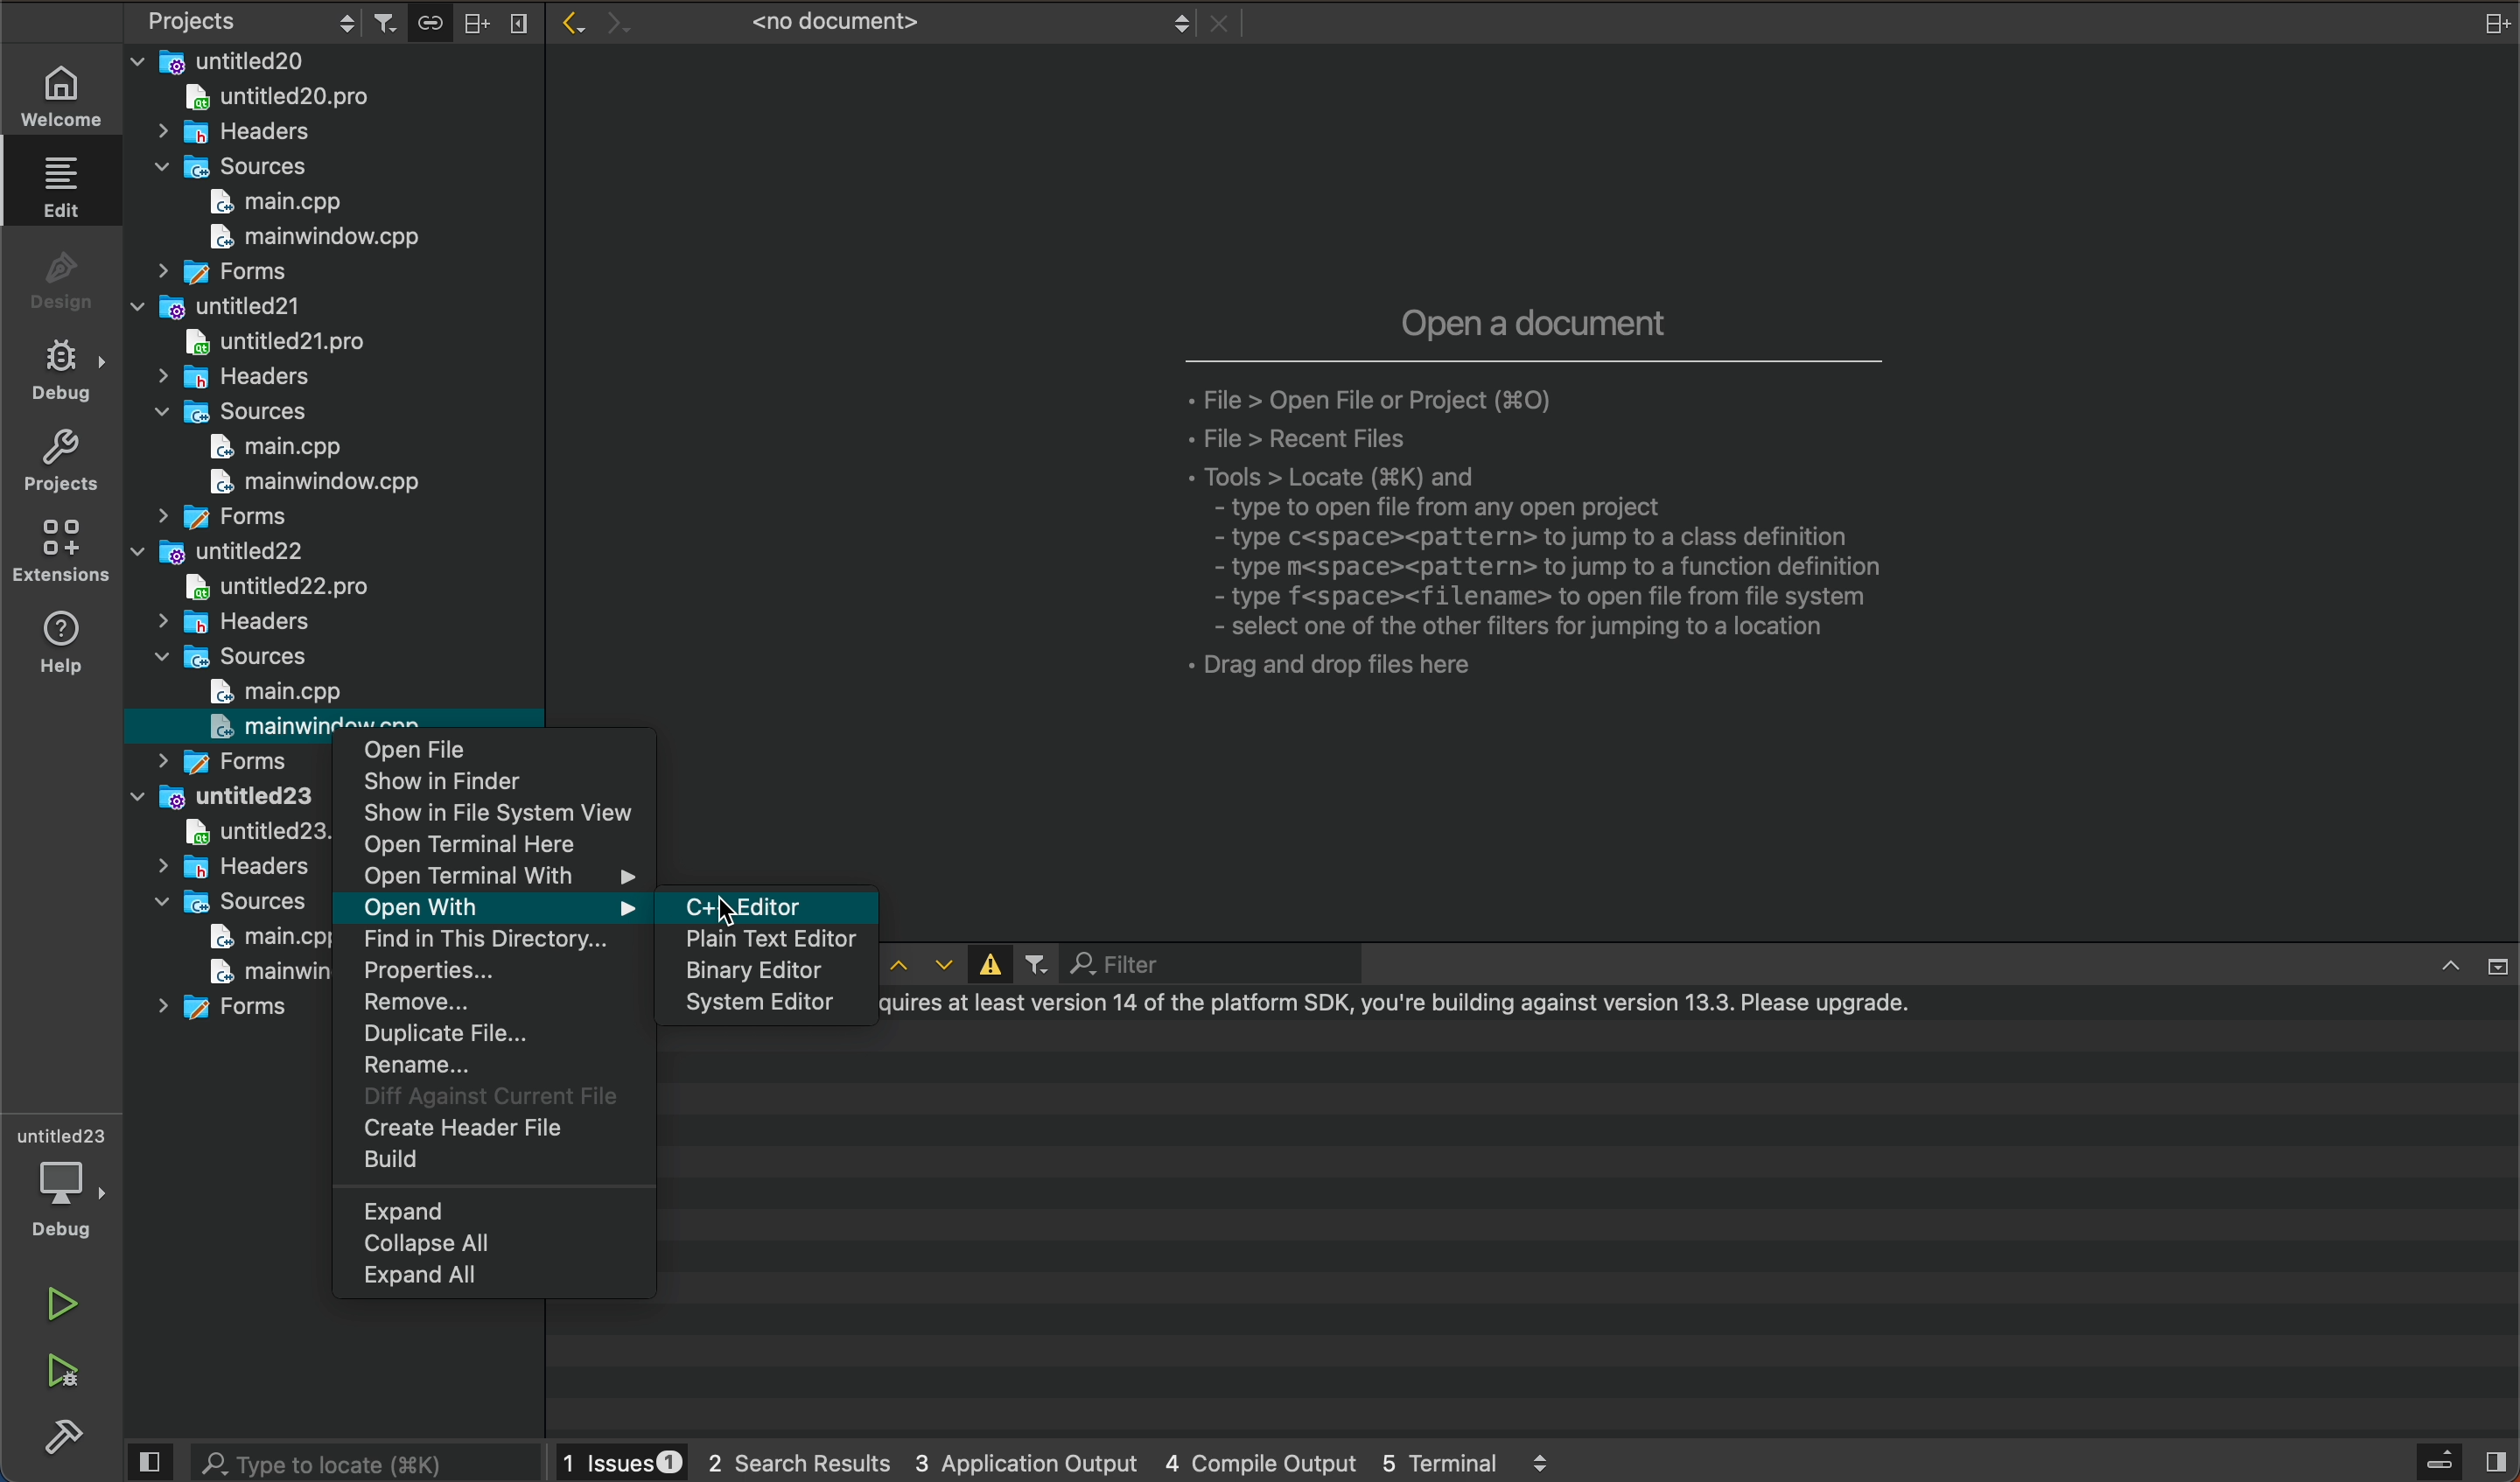 The image size is (2520, 1482). What do you see at coordinates (248, 937) in the screenshot?
I see `msin.cpp` at bounding box center [248, 937].